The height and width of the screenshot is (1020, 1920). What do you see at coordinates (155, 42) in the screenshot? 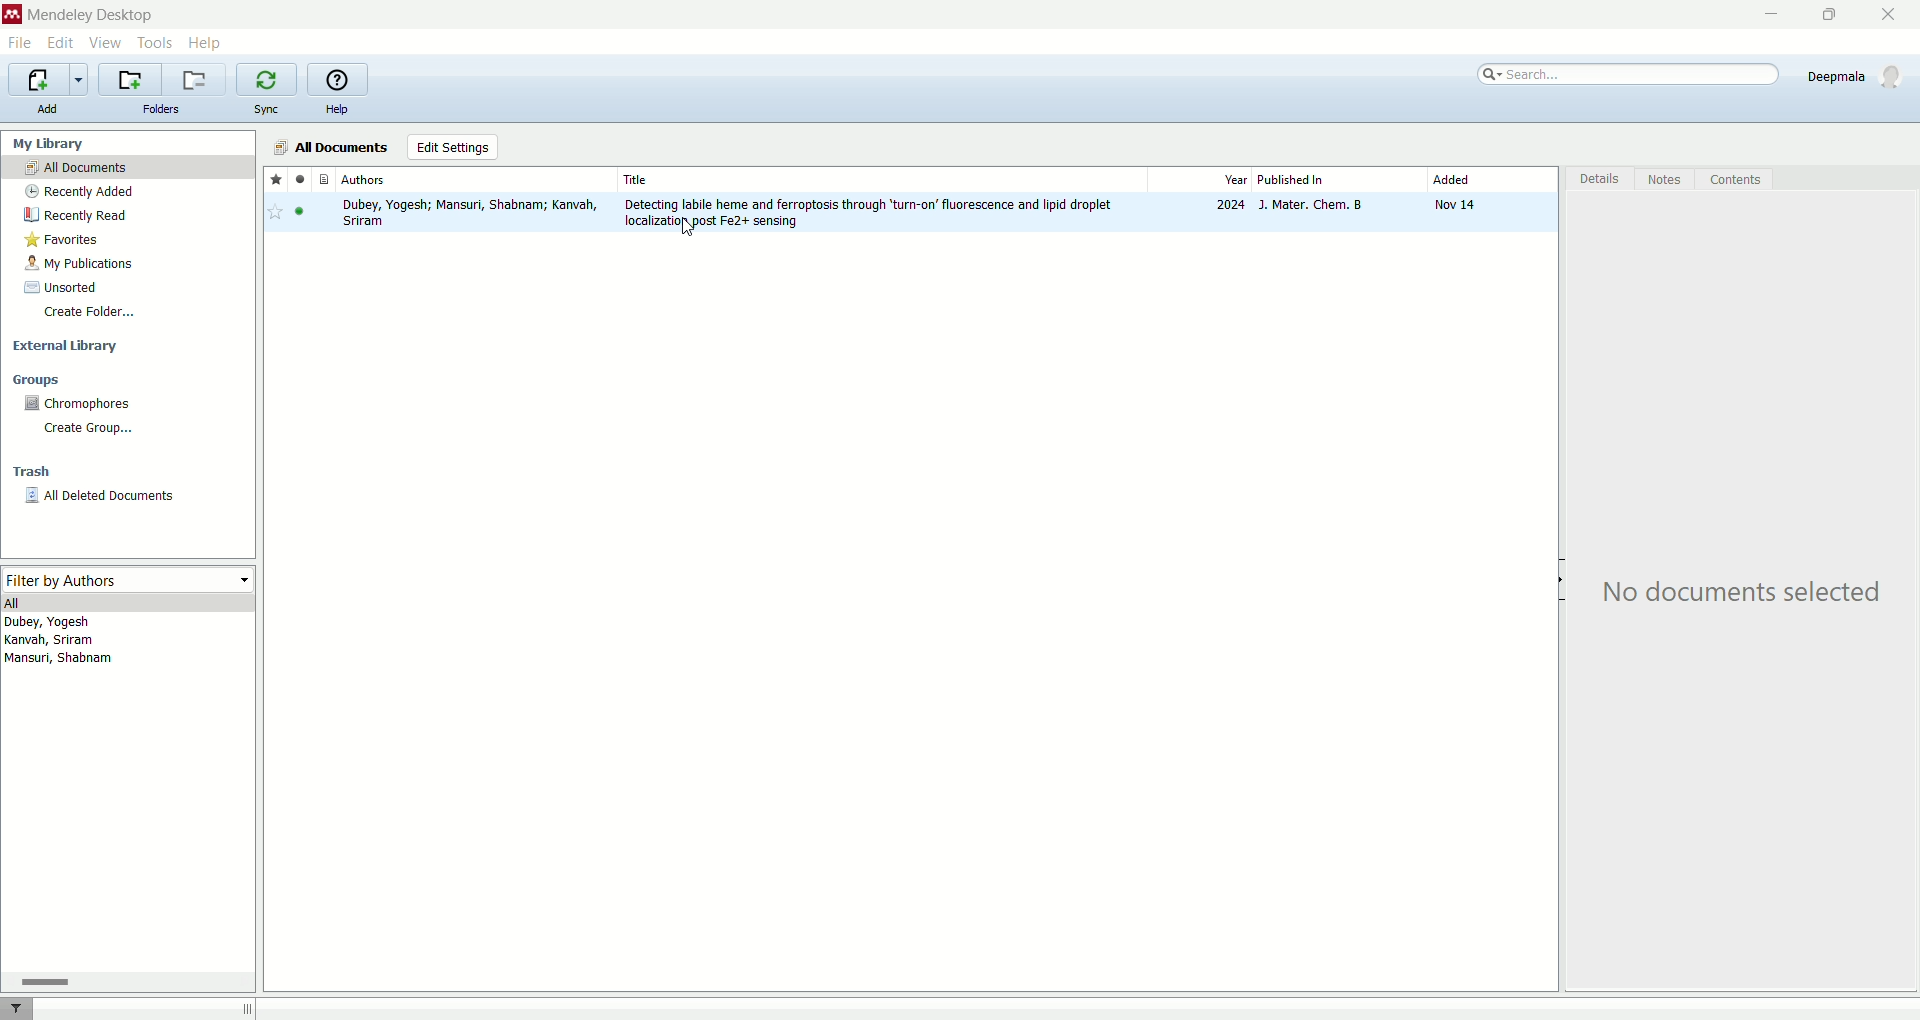
I see `tools` at bounding box center [155, 42].